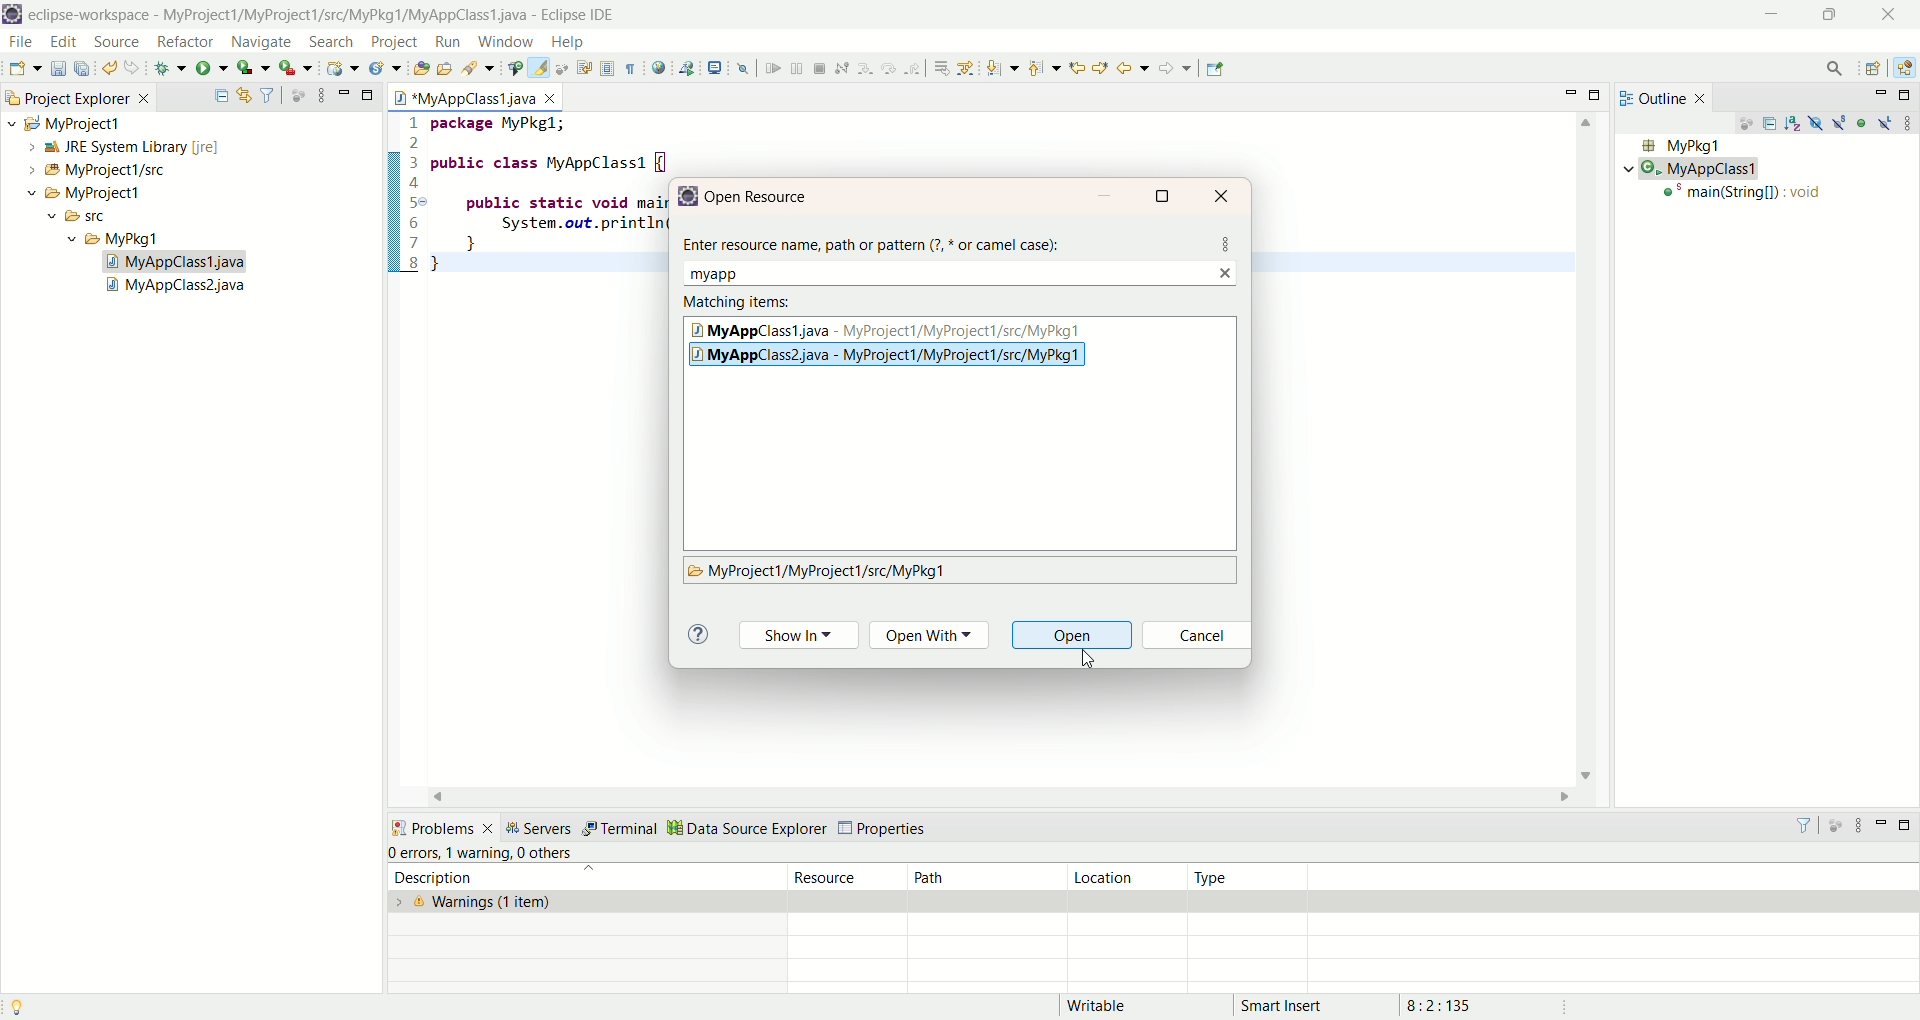  I want to click on minimize, so click(1105, 197).